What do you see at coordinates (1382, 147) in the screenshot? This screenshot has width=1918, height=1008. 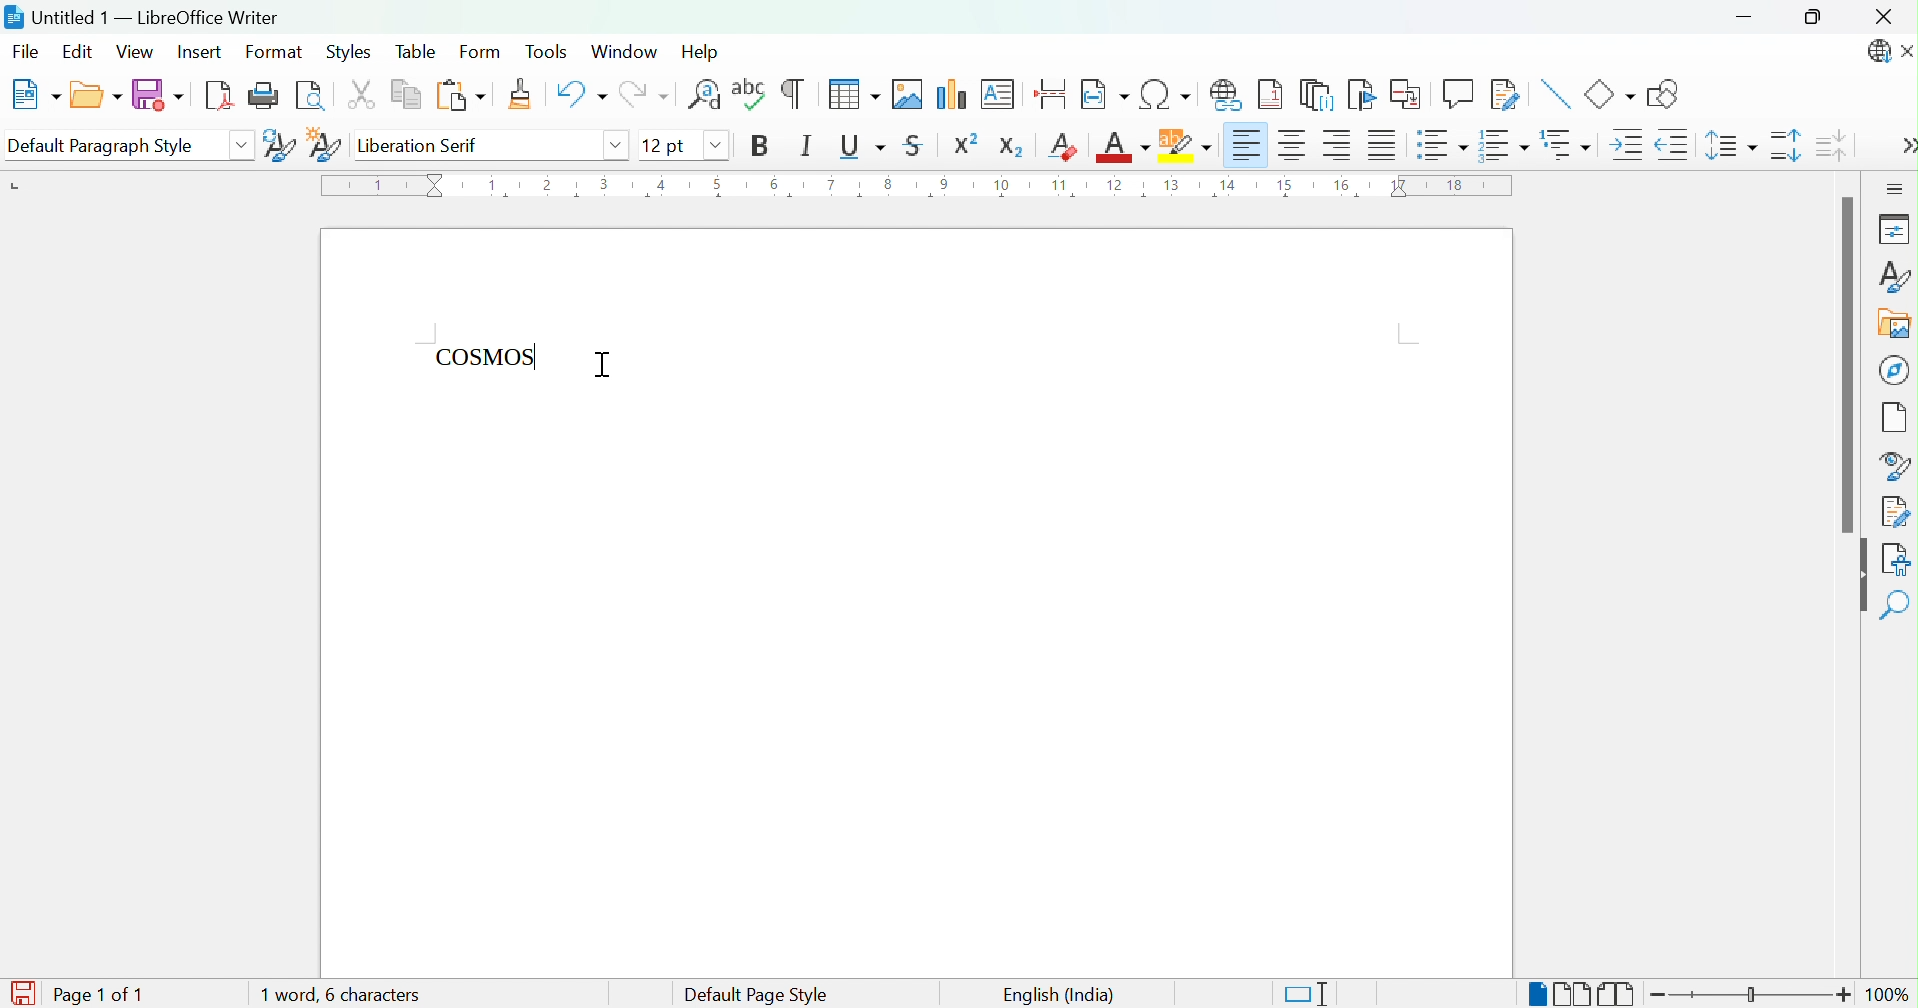 I see `Justified` at bounding box center [1382, 147].